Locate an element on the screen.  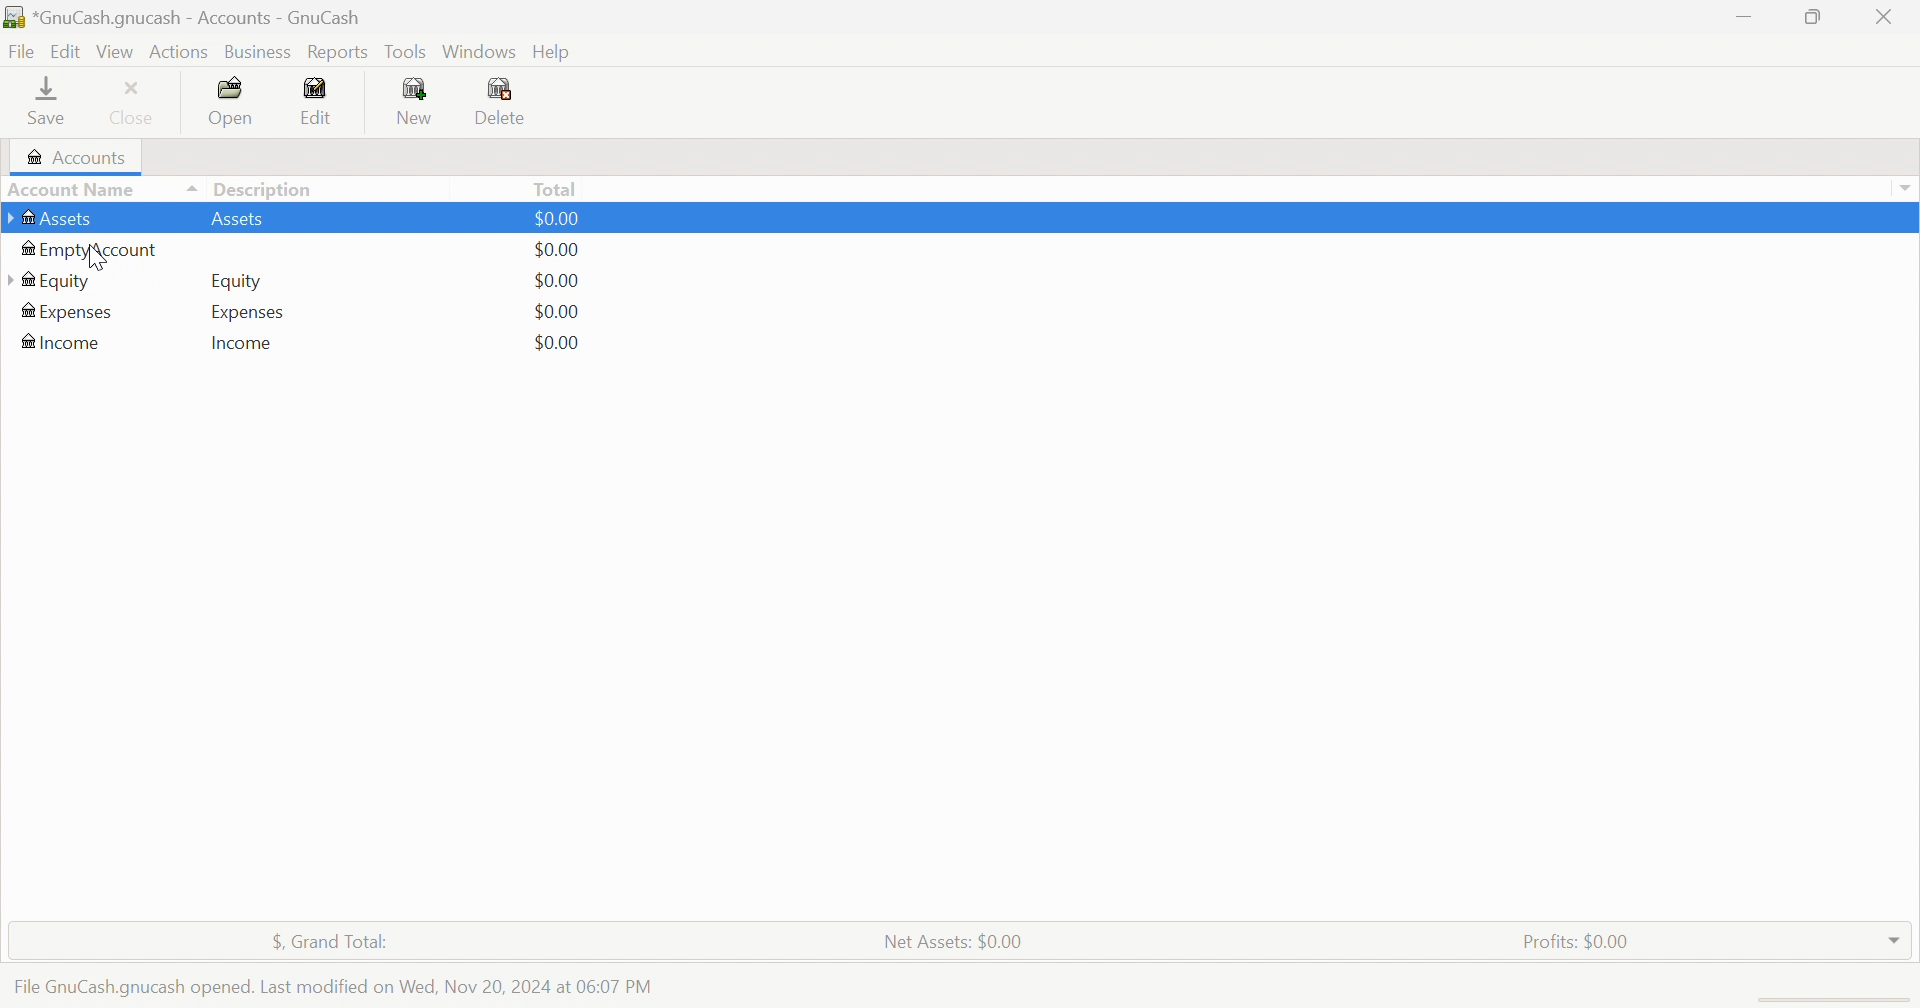
File GnuCash opened. Last modified on Wed Nov 20, 2024 at 06:07 PM is located at coordinates (338, 987).